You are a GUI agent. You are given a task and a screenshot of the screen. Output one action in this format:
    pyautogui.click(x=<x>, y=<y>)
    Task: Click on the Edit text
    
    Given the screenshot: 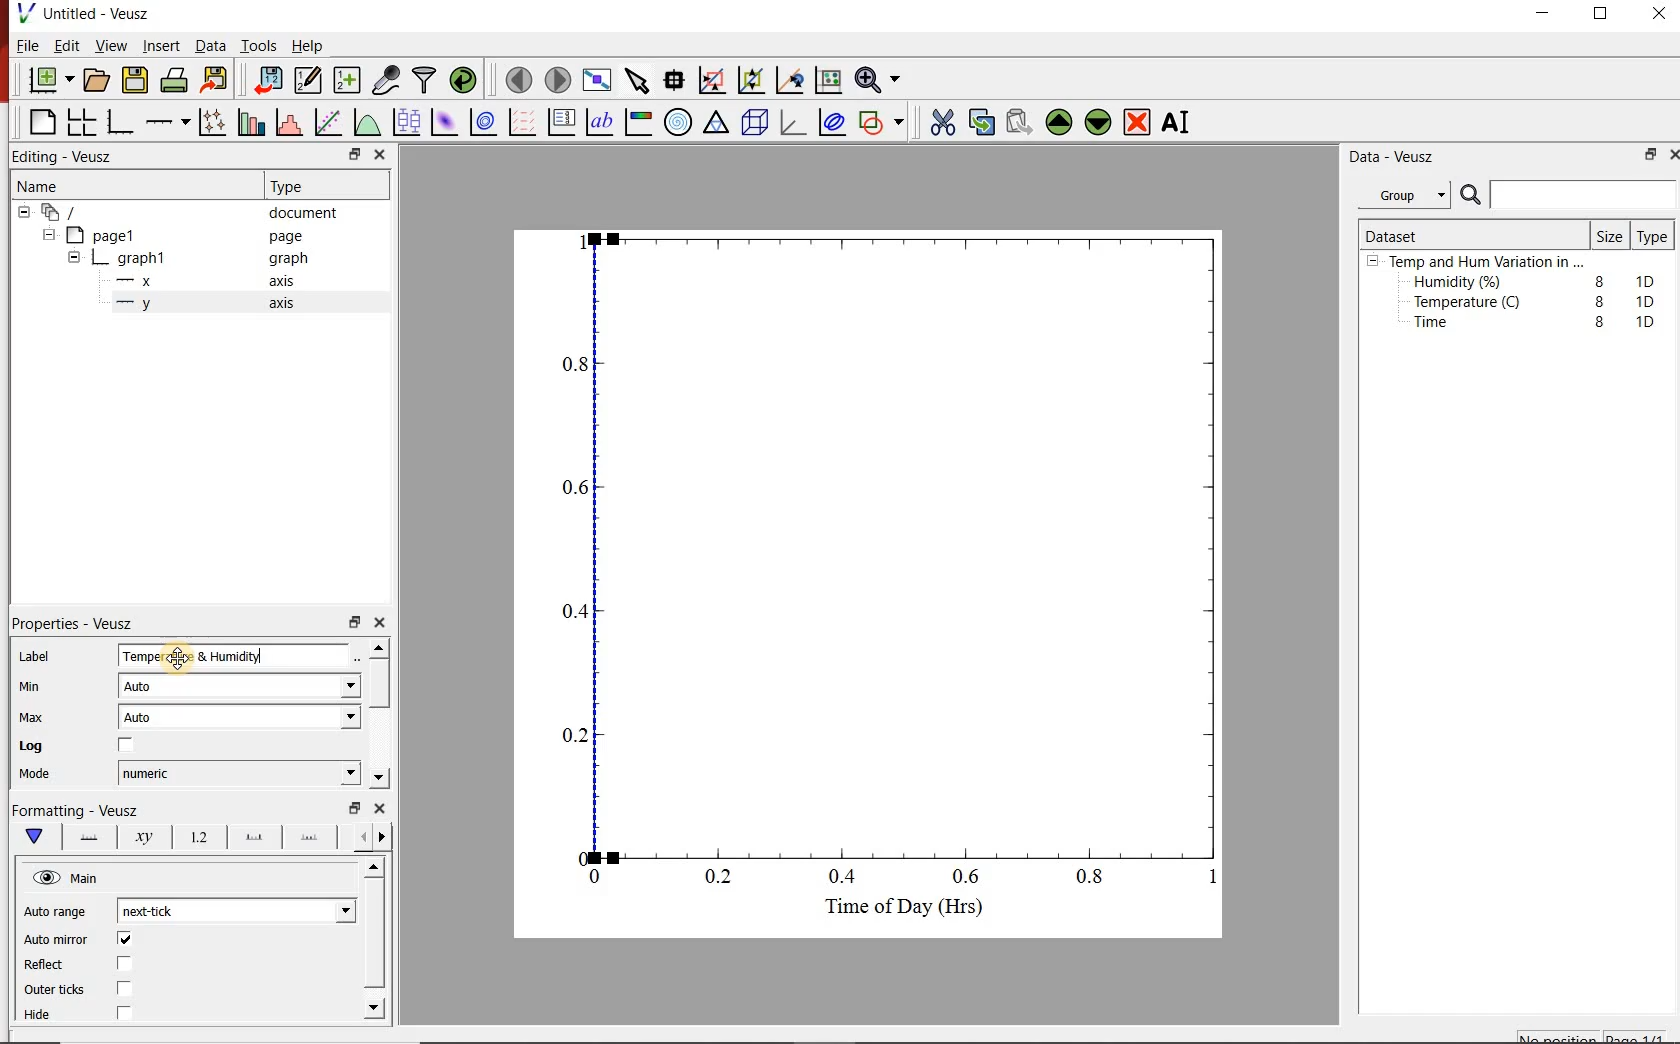 What is the action you would take?
    pyautogui.click(x=361, y=655)
    